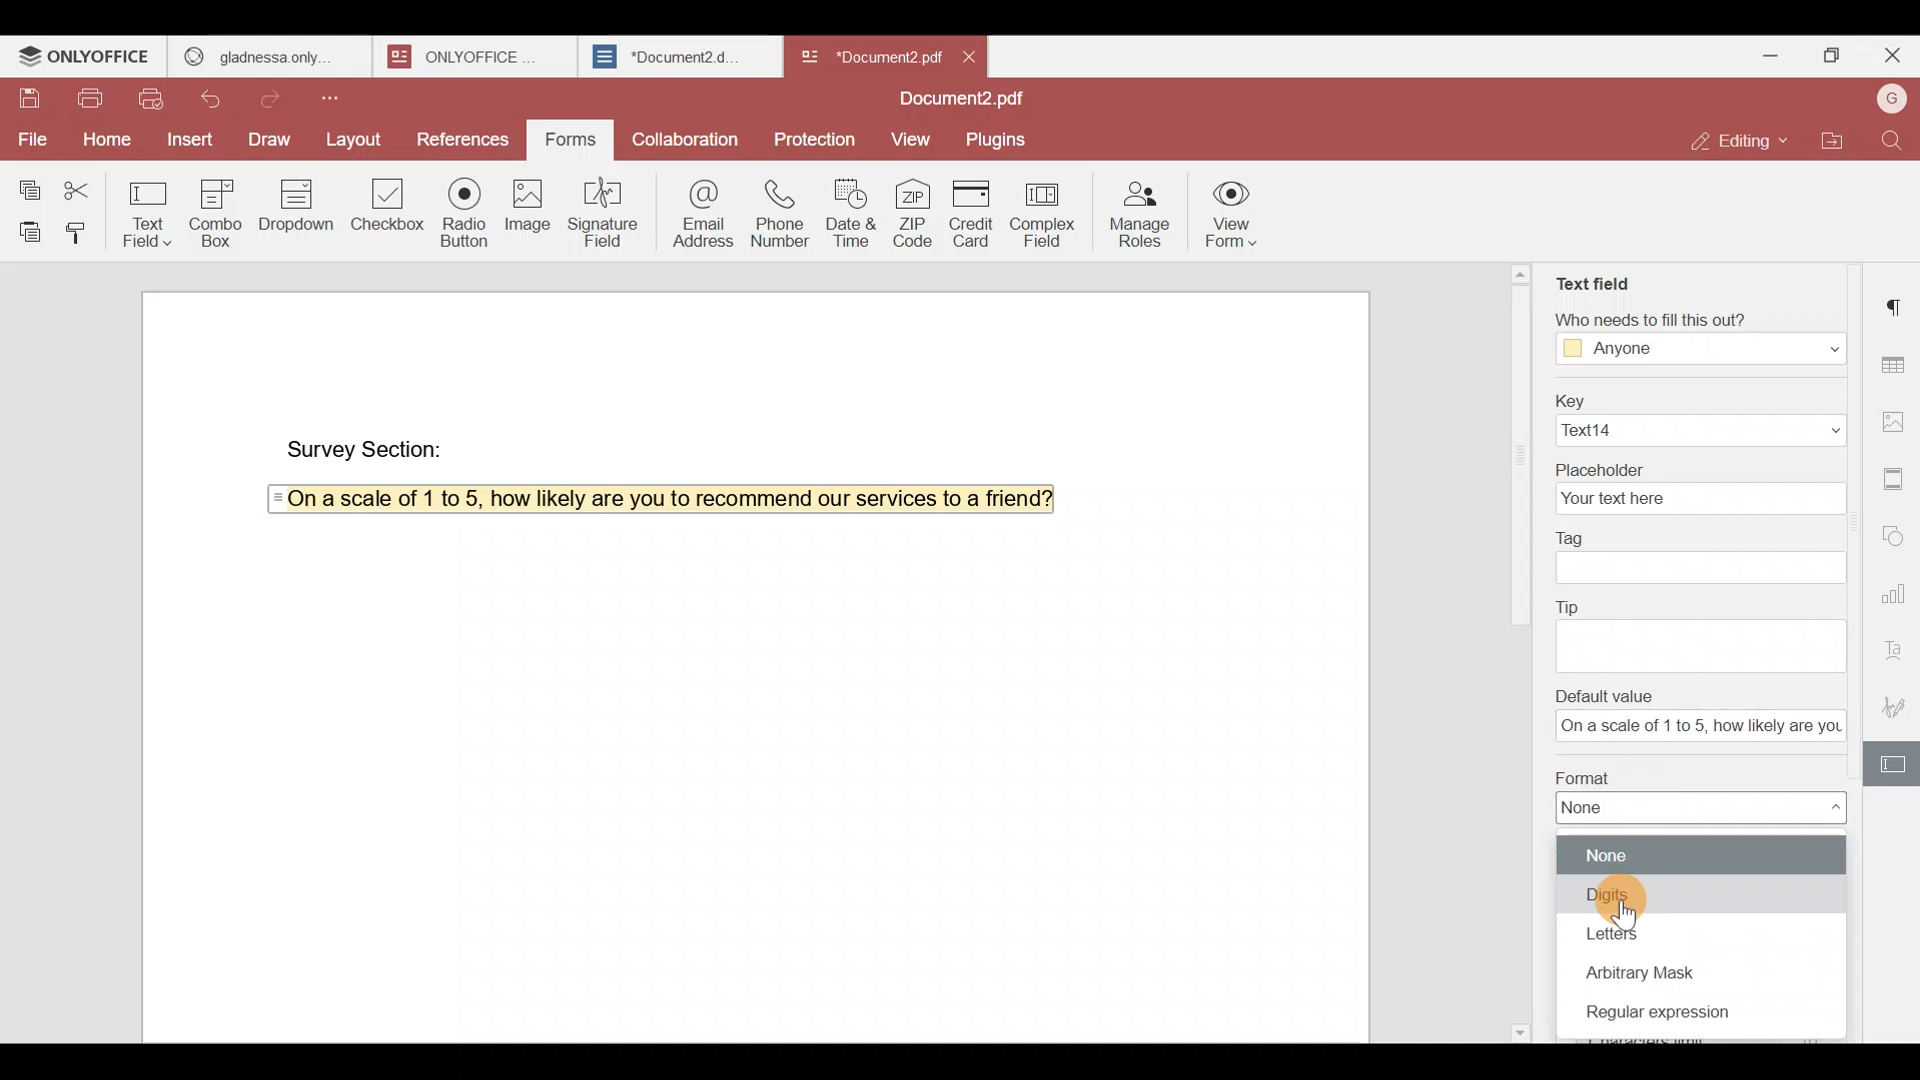 The width and height of the screenshot is (1920, 1080). Describe the element at coordinates (461, 134) in the screenshot. I see `References` at that location.